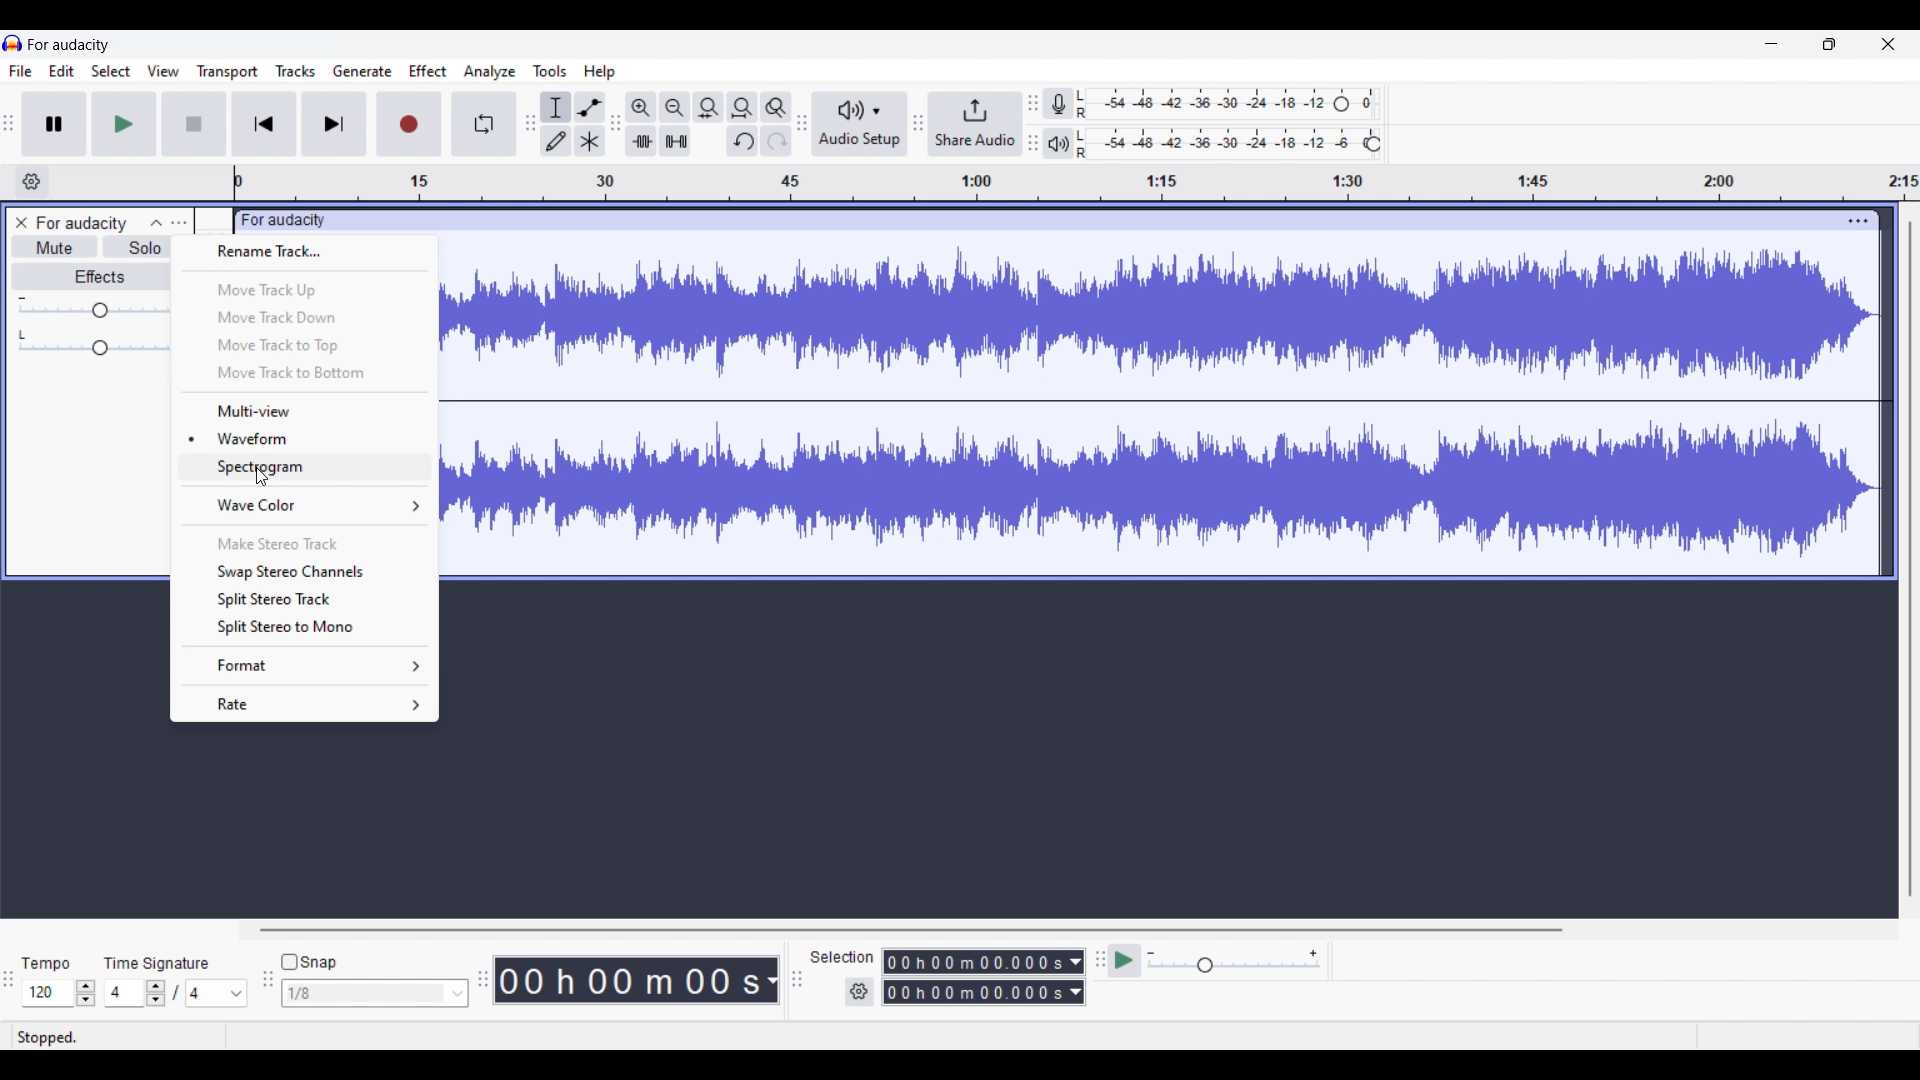 The image size is (1920, 1080). I want to click on Zoom out, so click(676, 108).